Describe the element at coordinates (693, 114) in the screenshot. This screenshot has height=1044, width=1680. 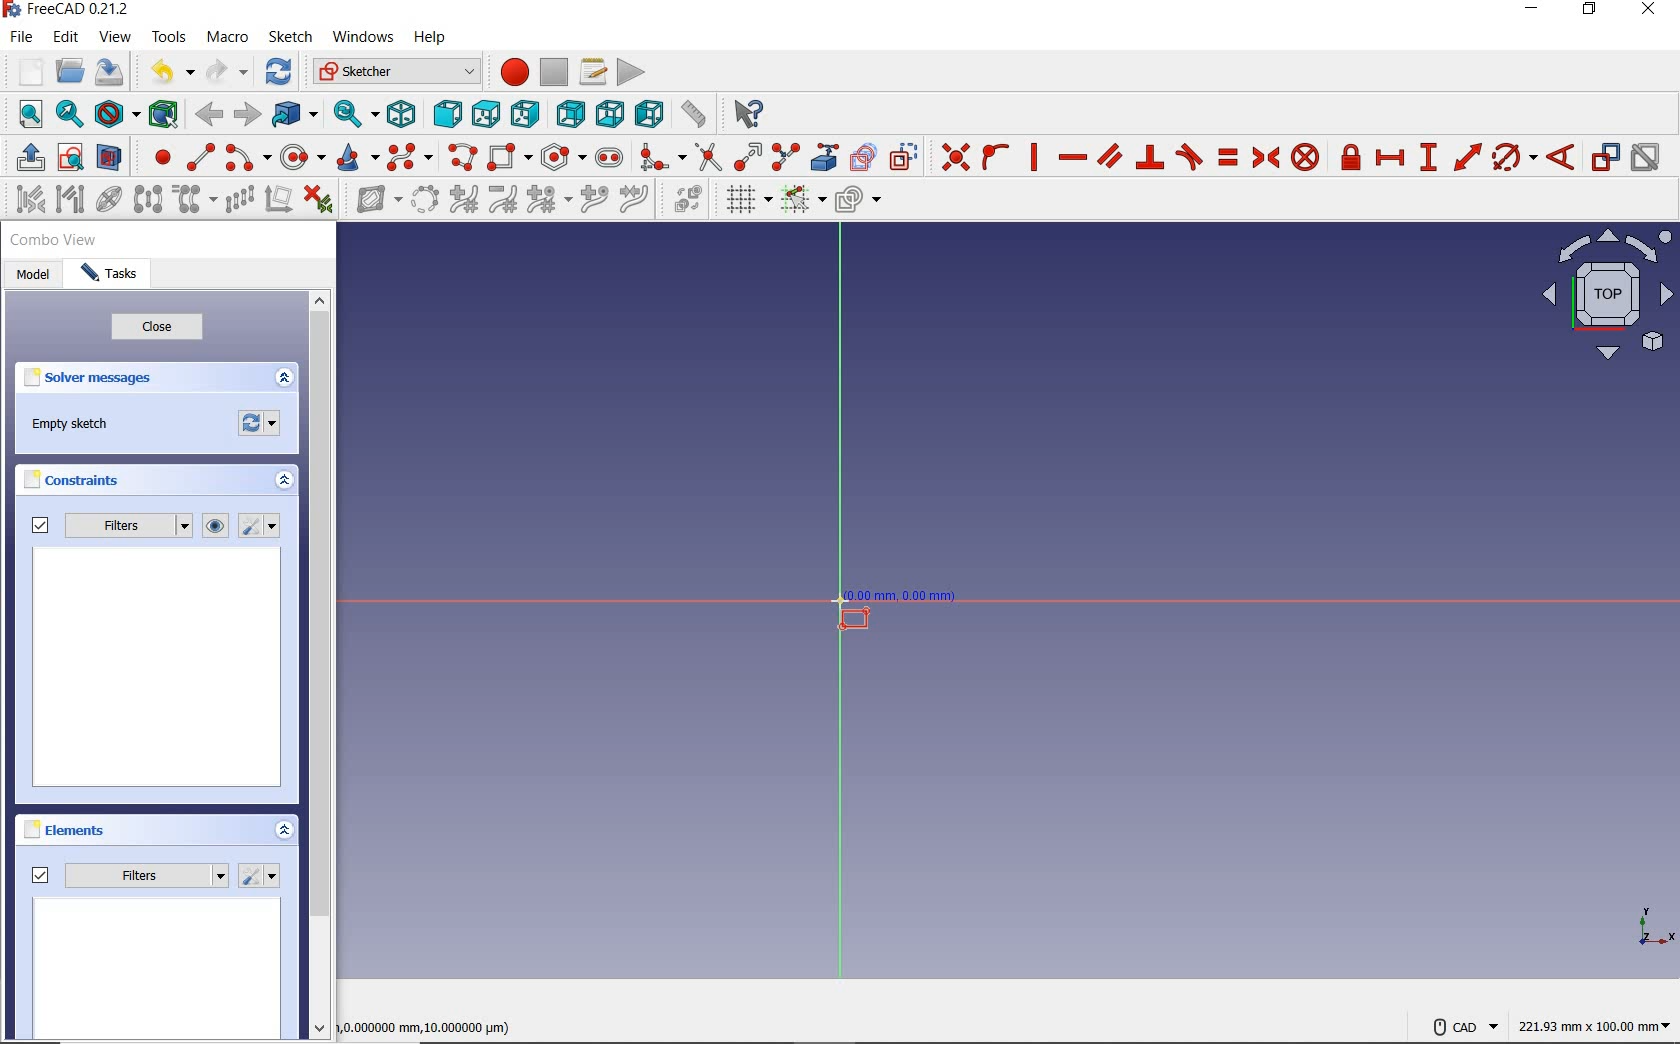
I see `measure distance` at that location.